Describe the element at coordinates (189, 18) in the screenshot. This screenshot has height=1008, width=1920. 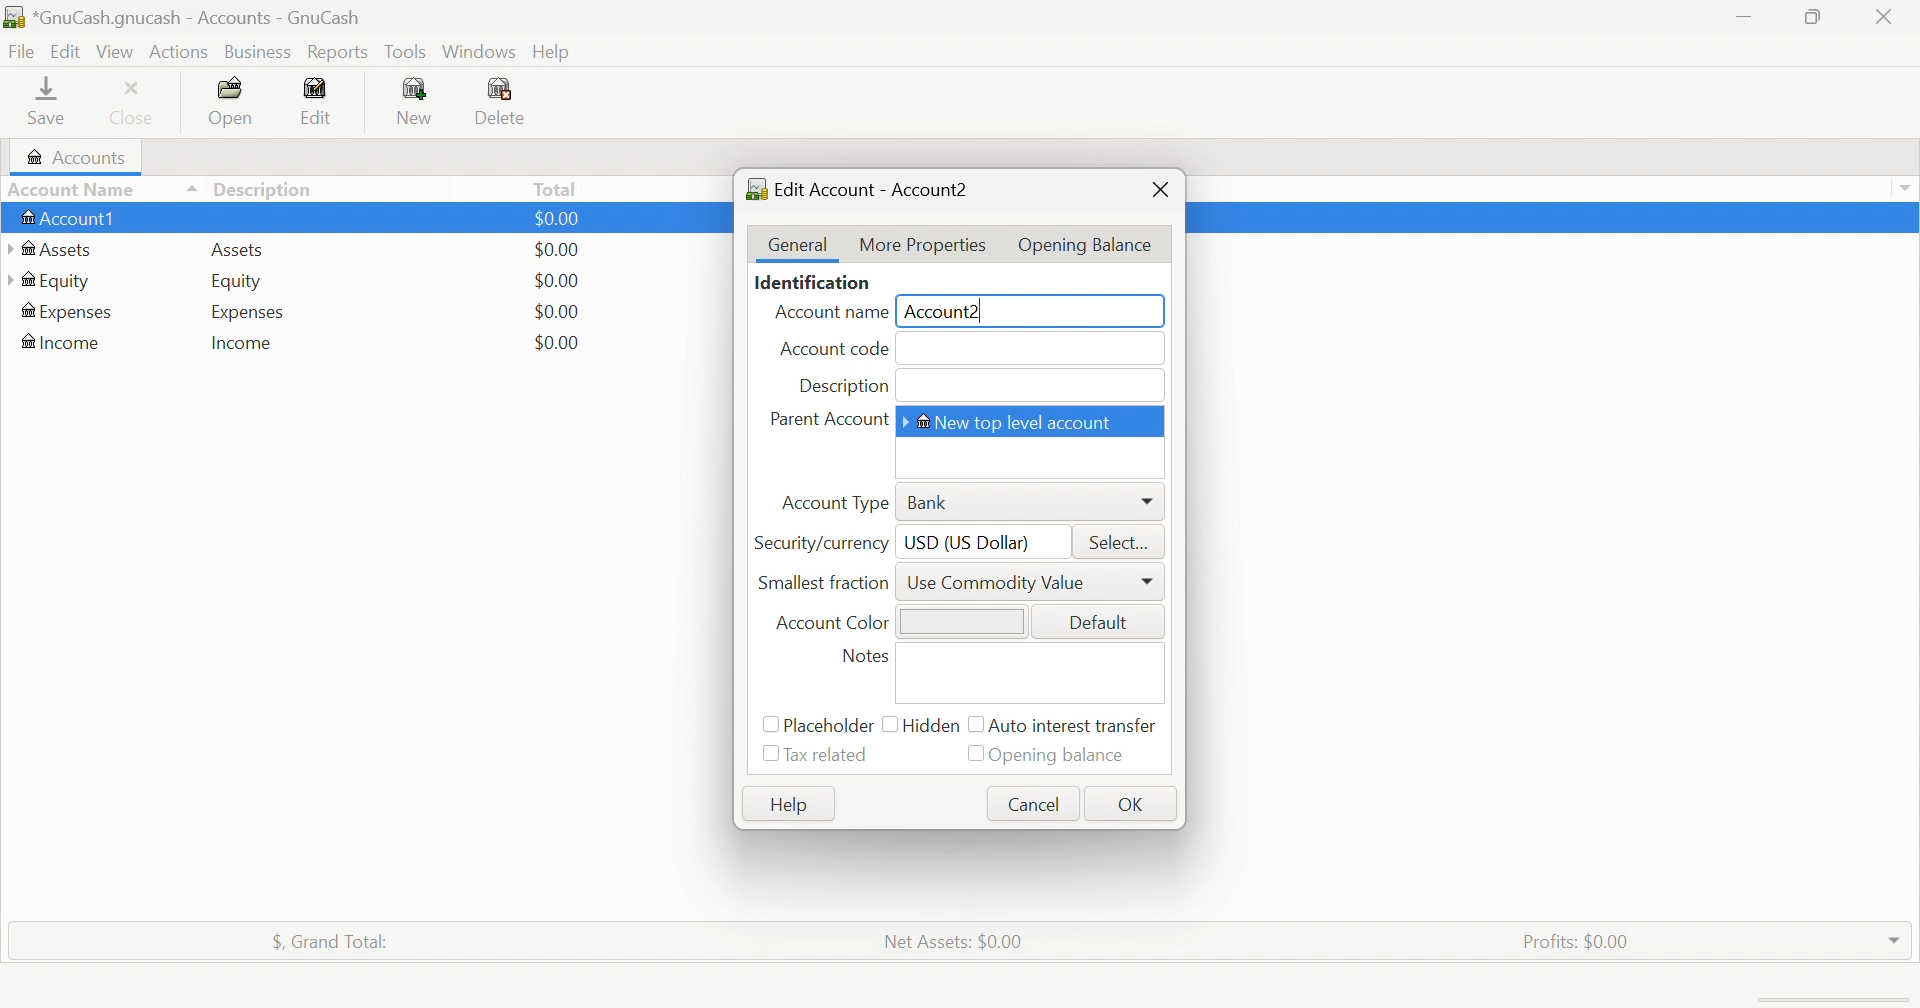
I see `*GnuCash.gnucash - Accounts - GnuCash` at that location.